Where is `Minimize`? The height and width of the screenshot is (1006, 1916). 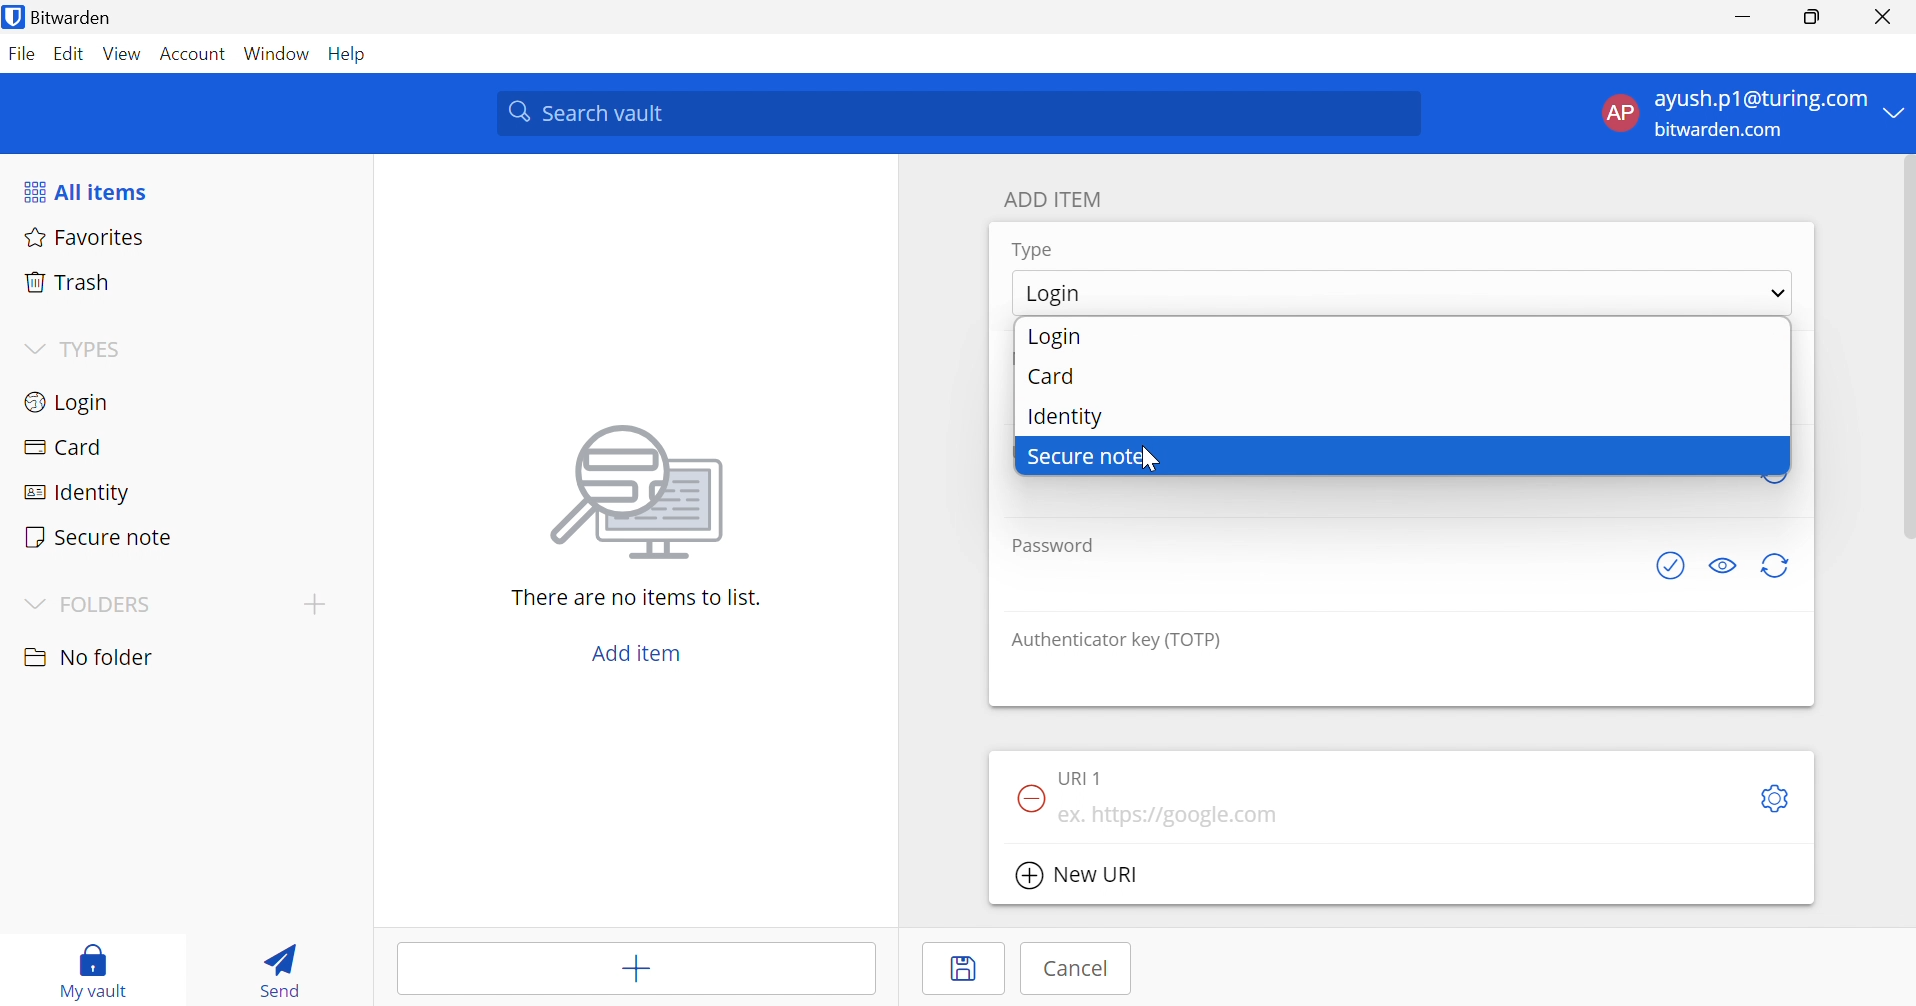
Minimize is located at coordinates (1742, 19).